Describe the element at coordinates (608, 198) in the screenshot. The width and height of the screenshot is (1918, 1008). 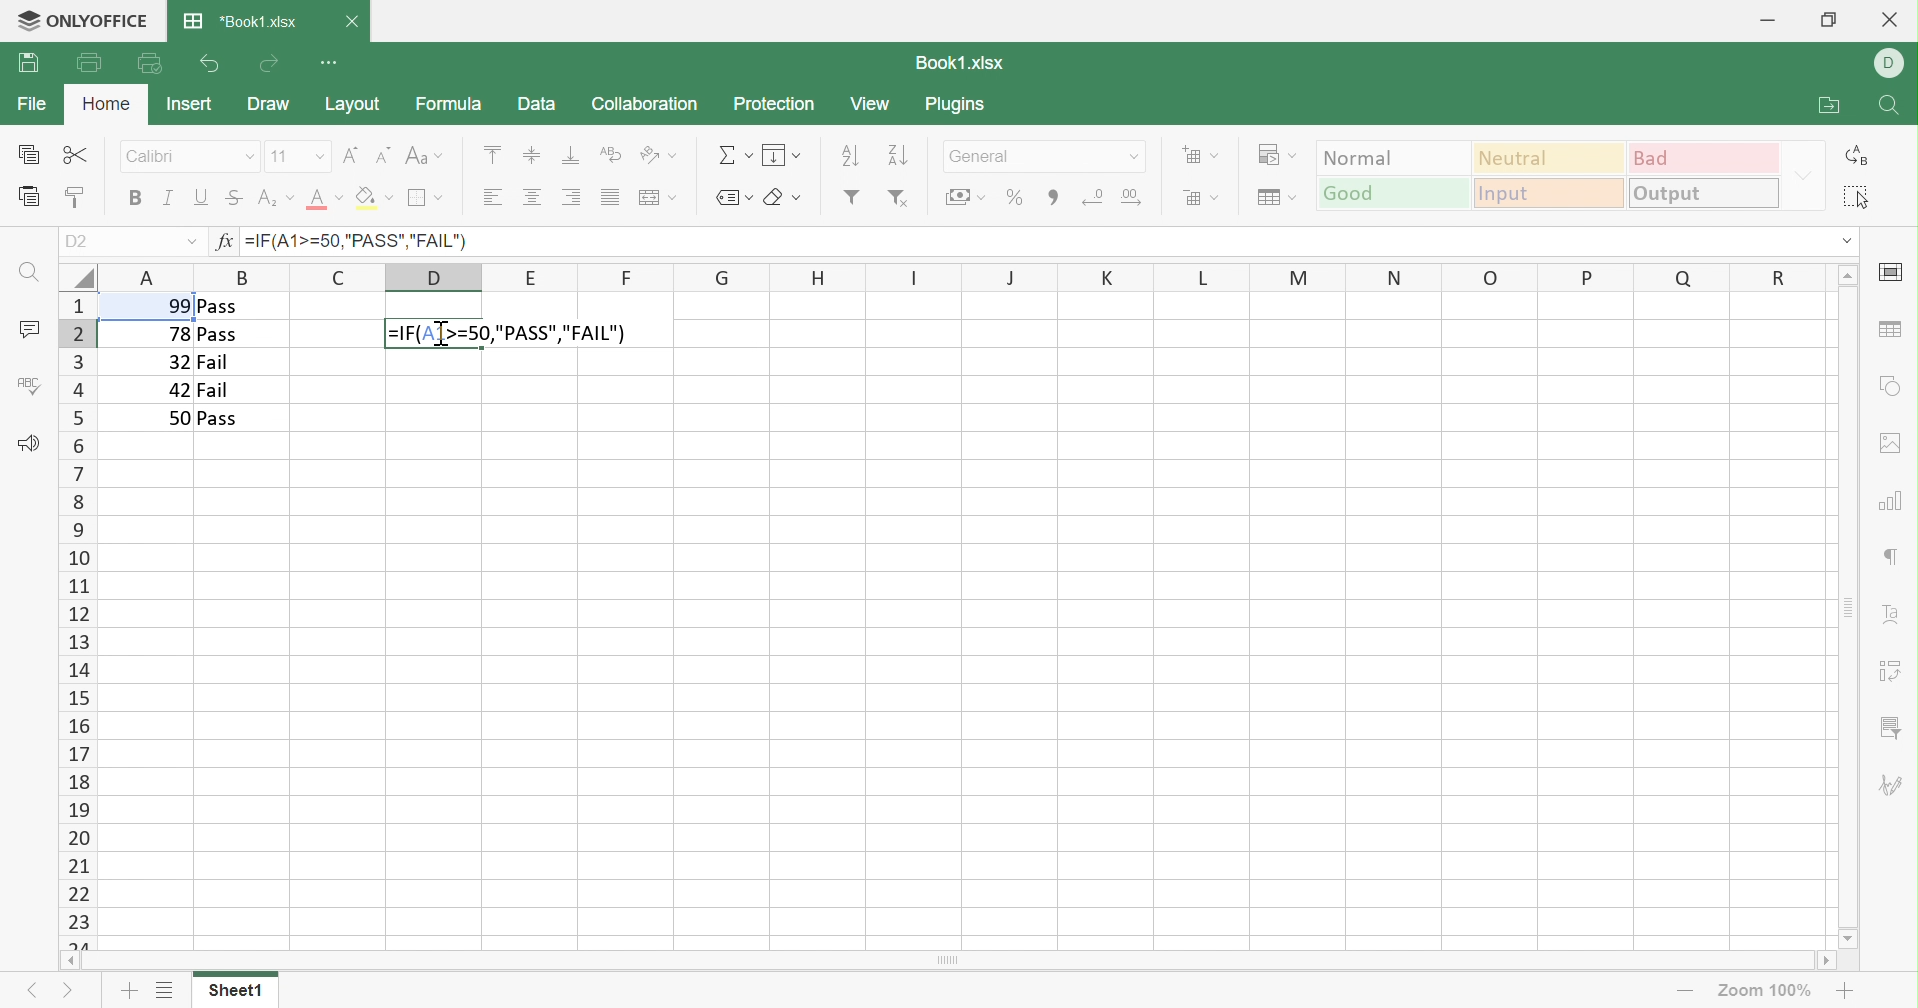
I see `Justified` at that location.